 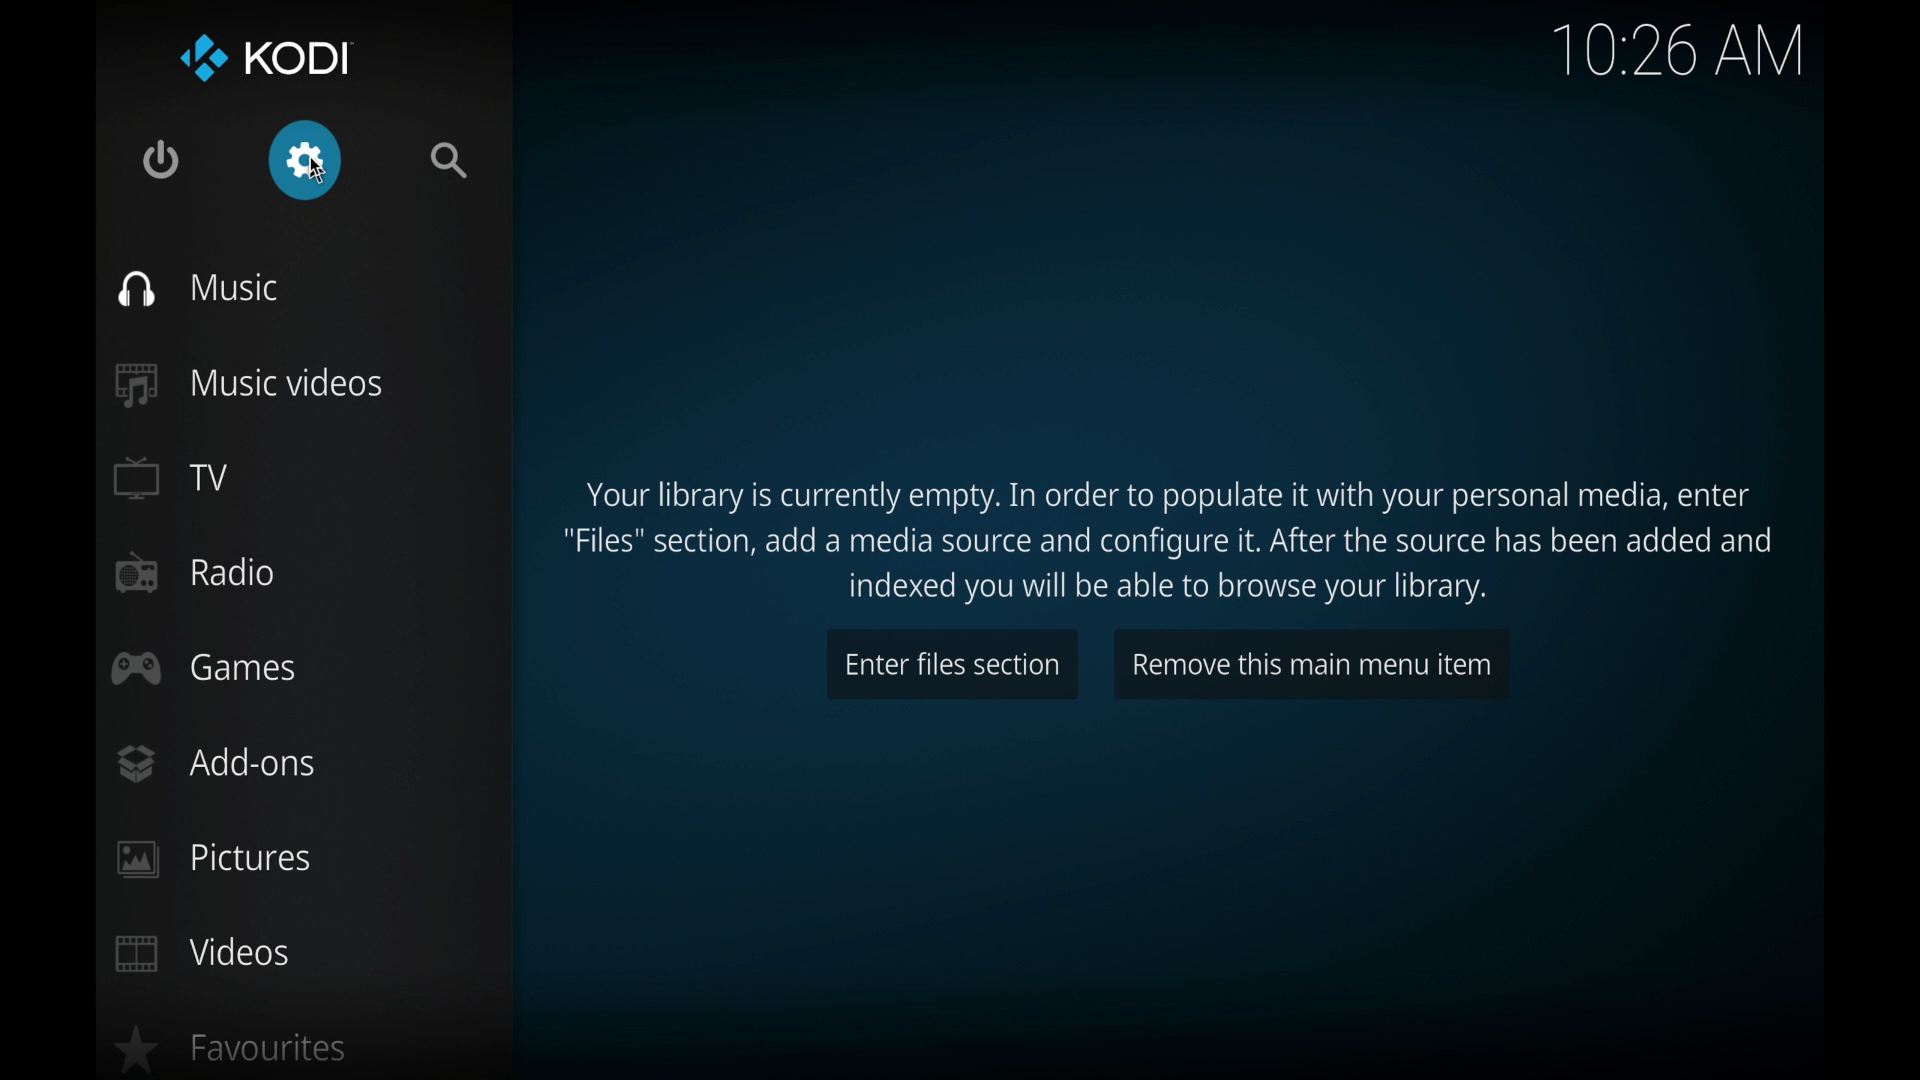 I want to click on settings, so click(x=306, y=161).